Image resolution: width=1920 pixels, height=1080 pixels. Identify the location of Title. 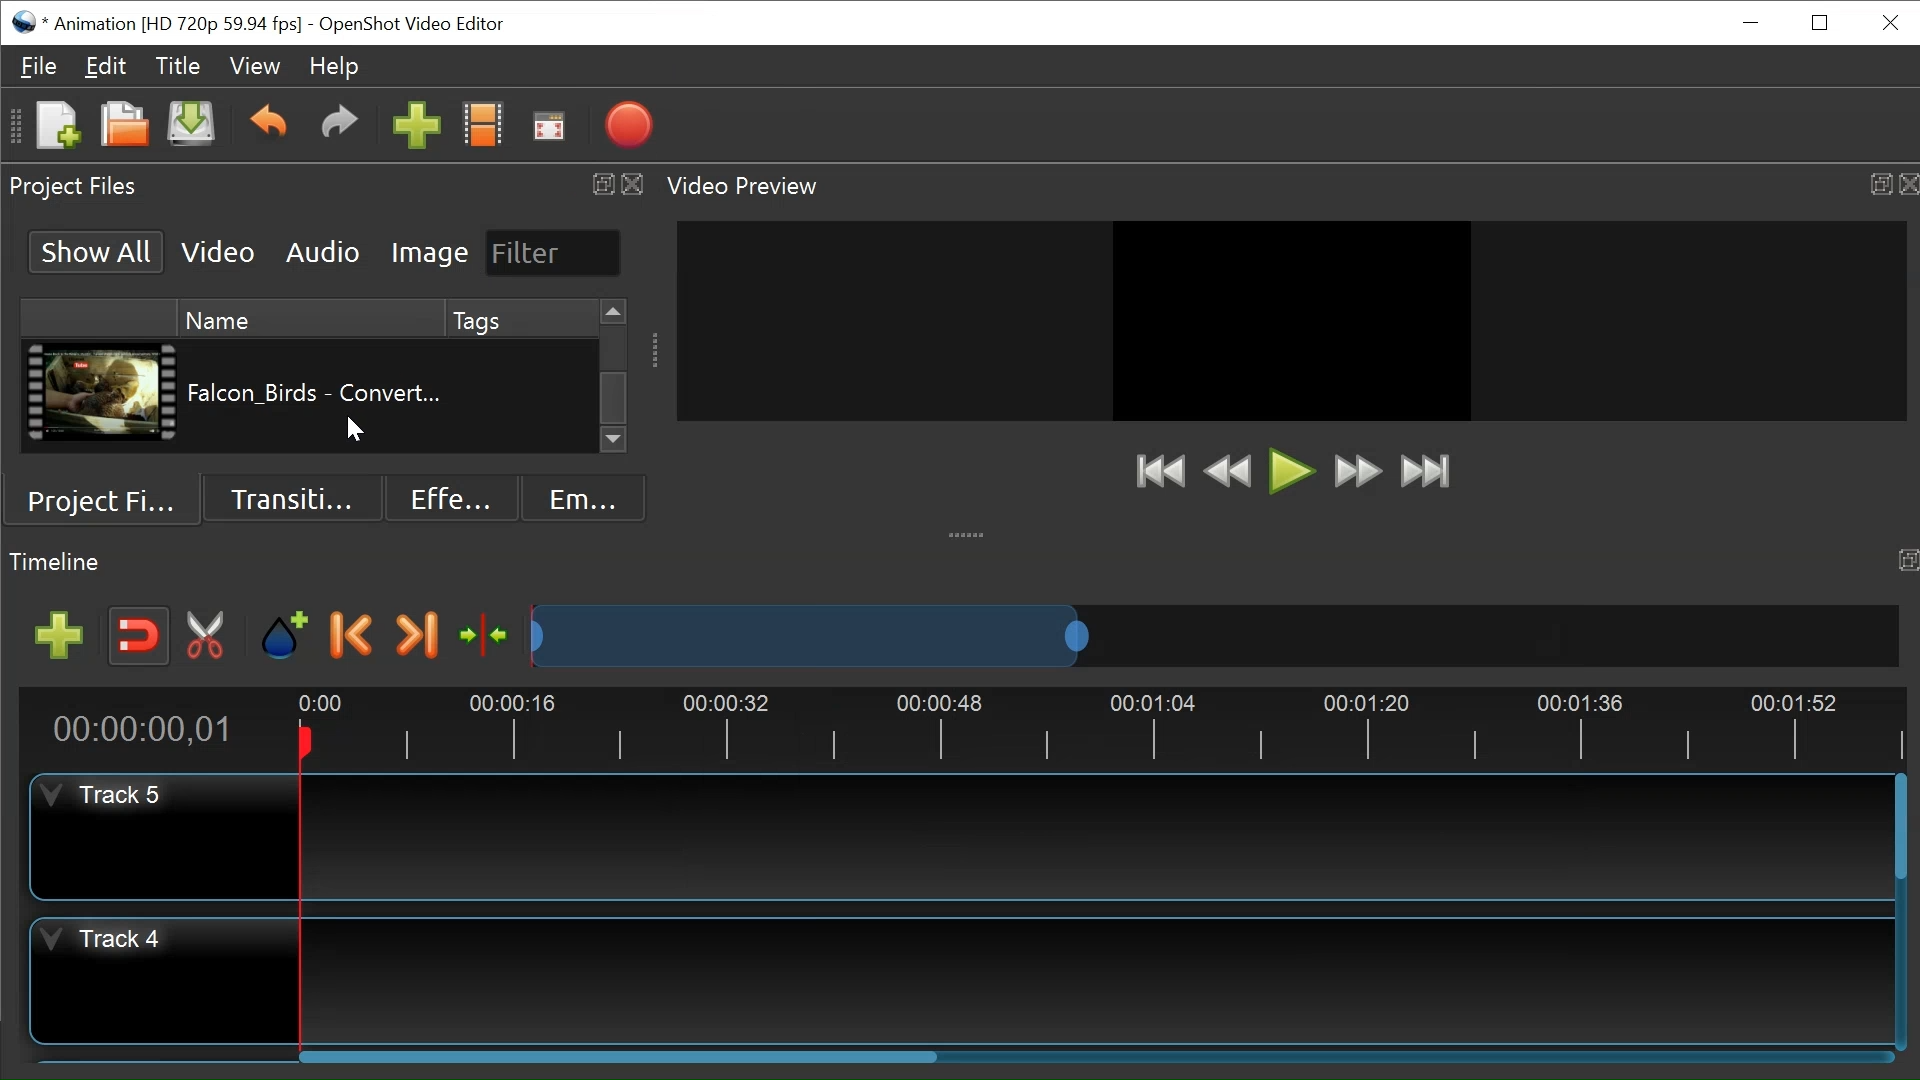
(178, 66).